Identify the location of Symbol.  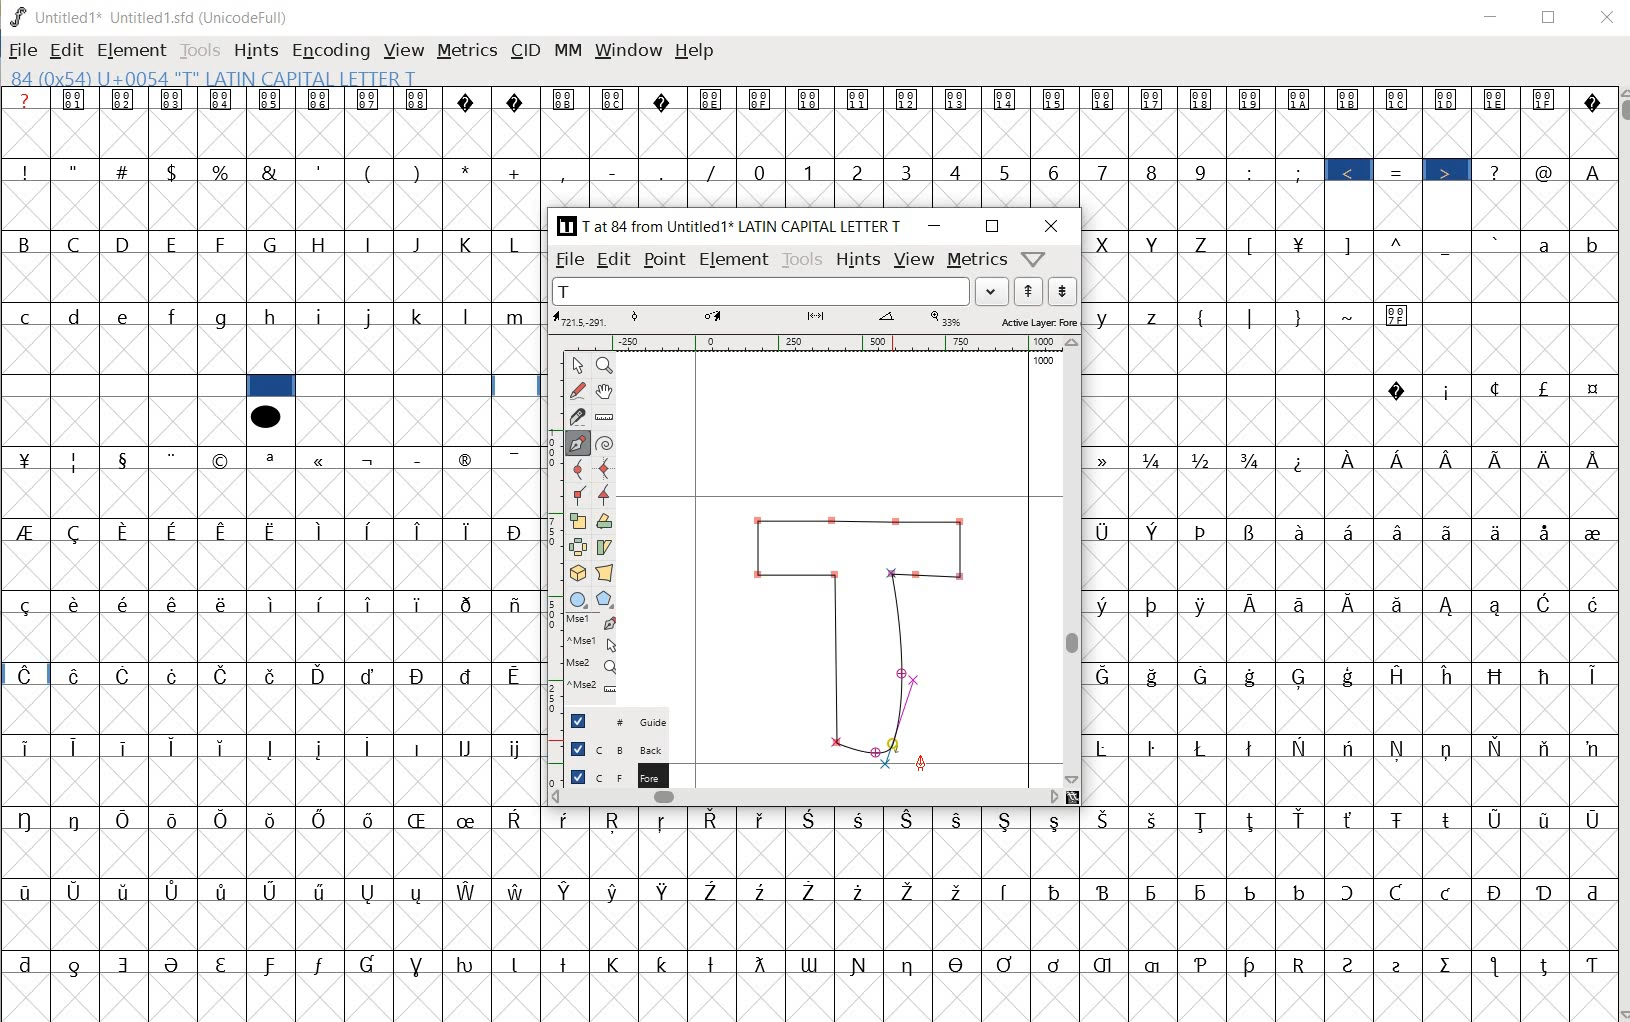
(519, 101).